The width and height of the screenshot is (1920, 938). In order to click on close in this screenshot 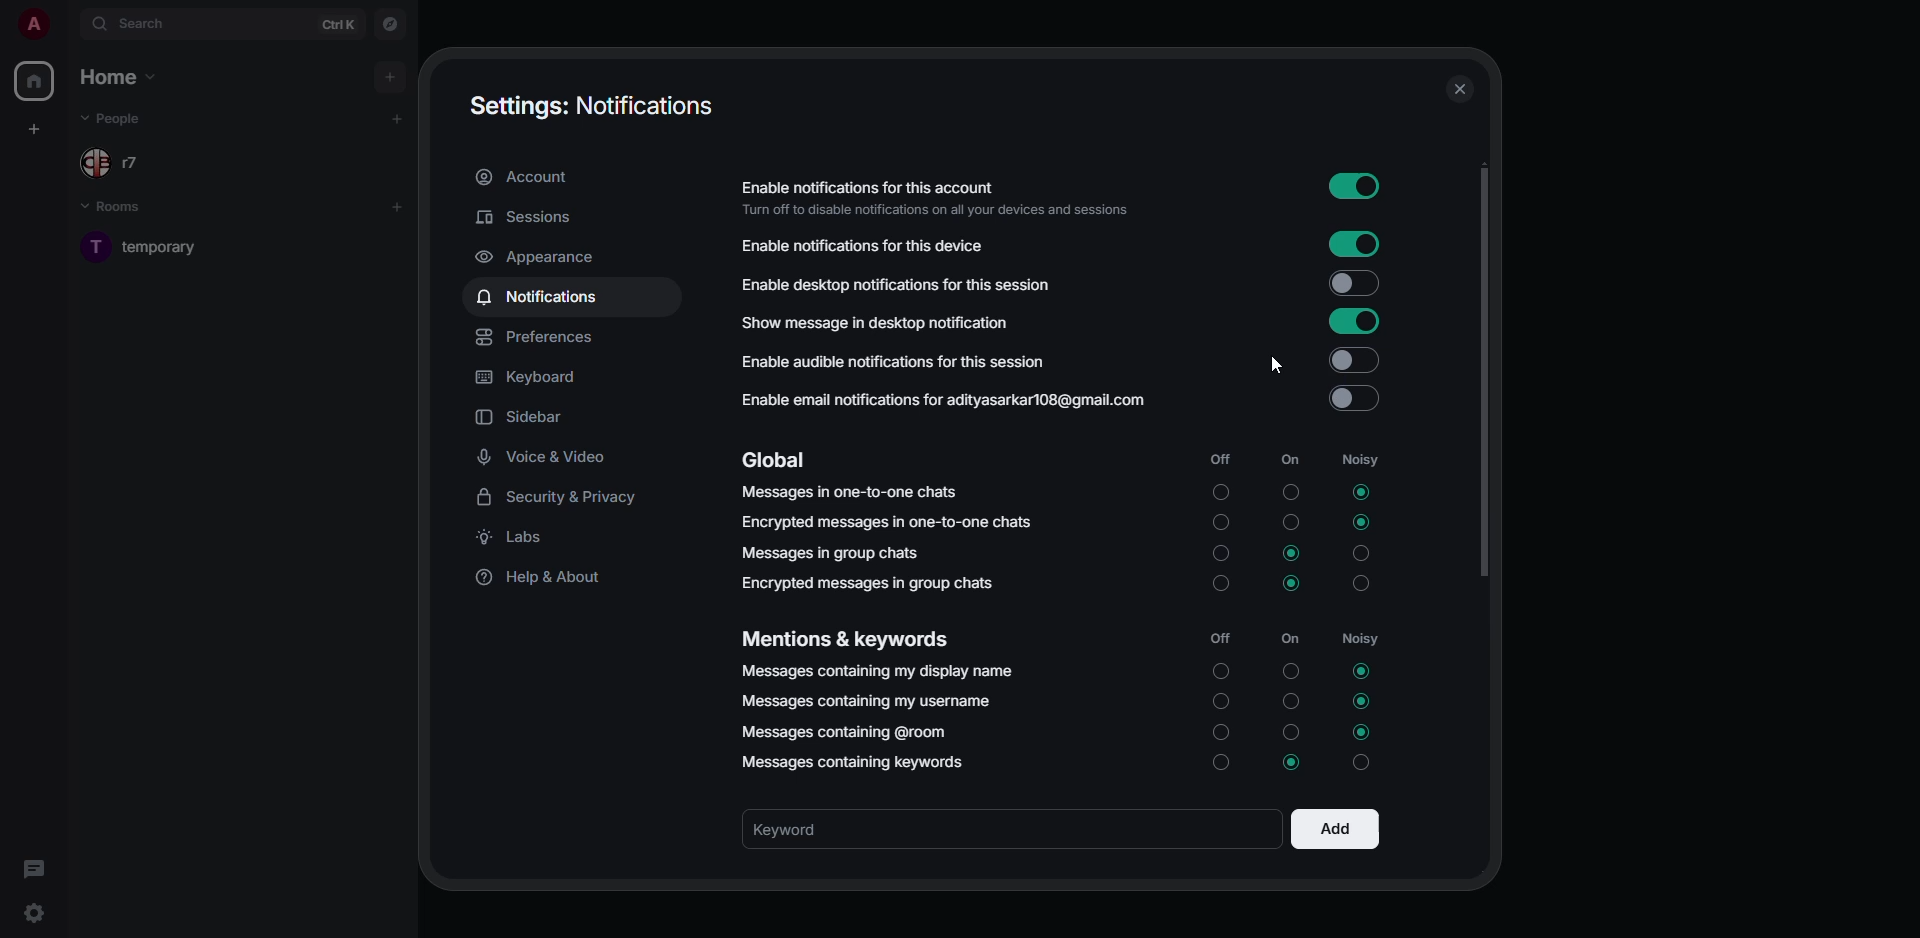, I will do `click(1459, 88)`.